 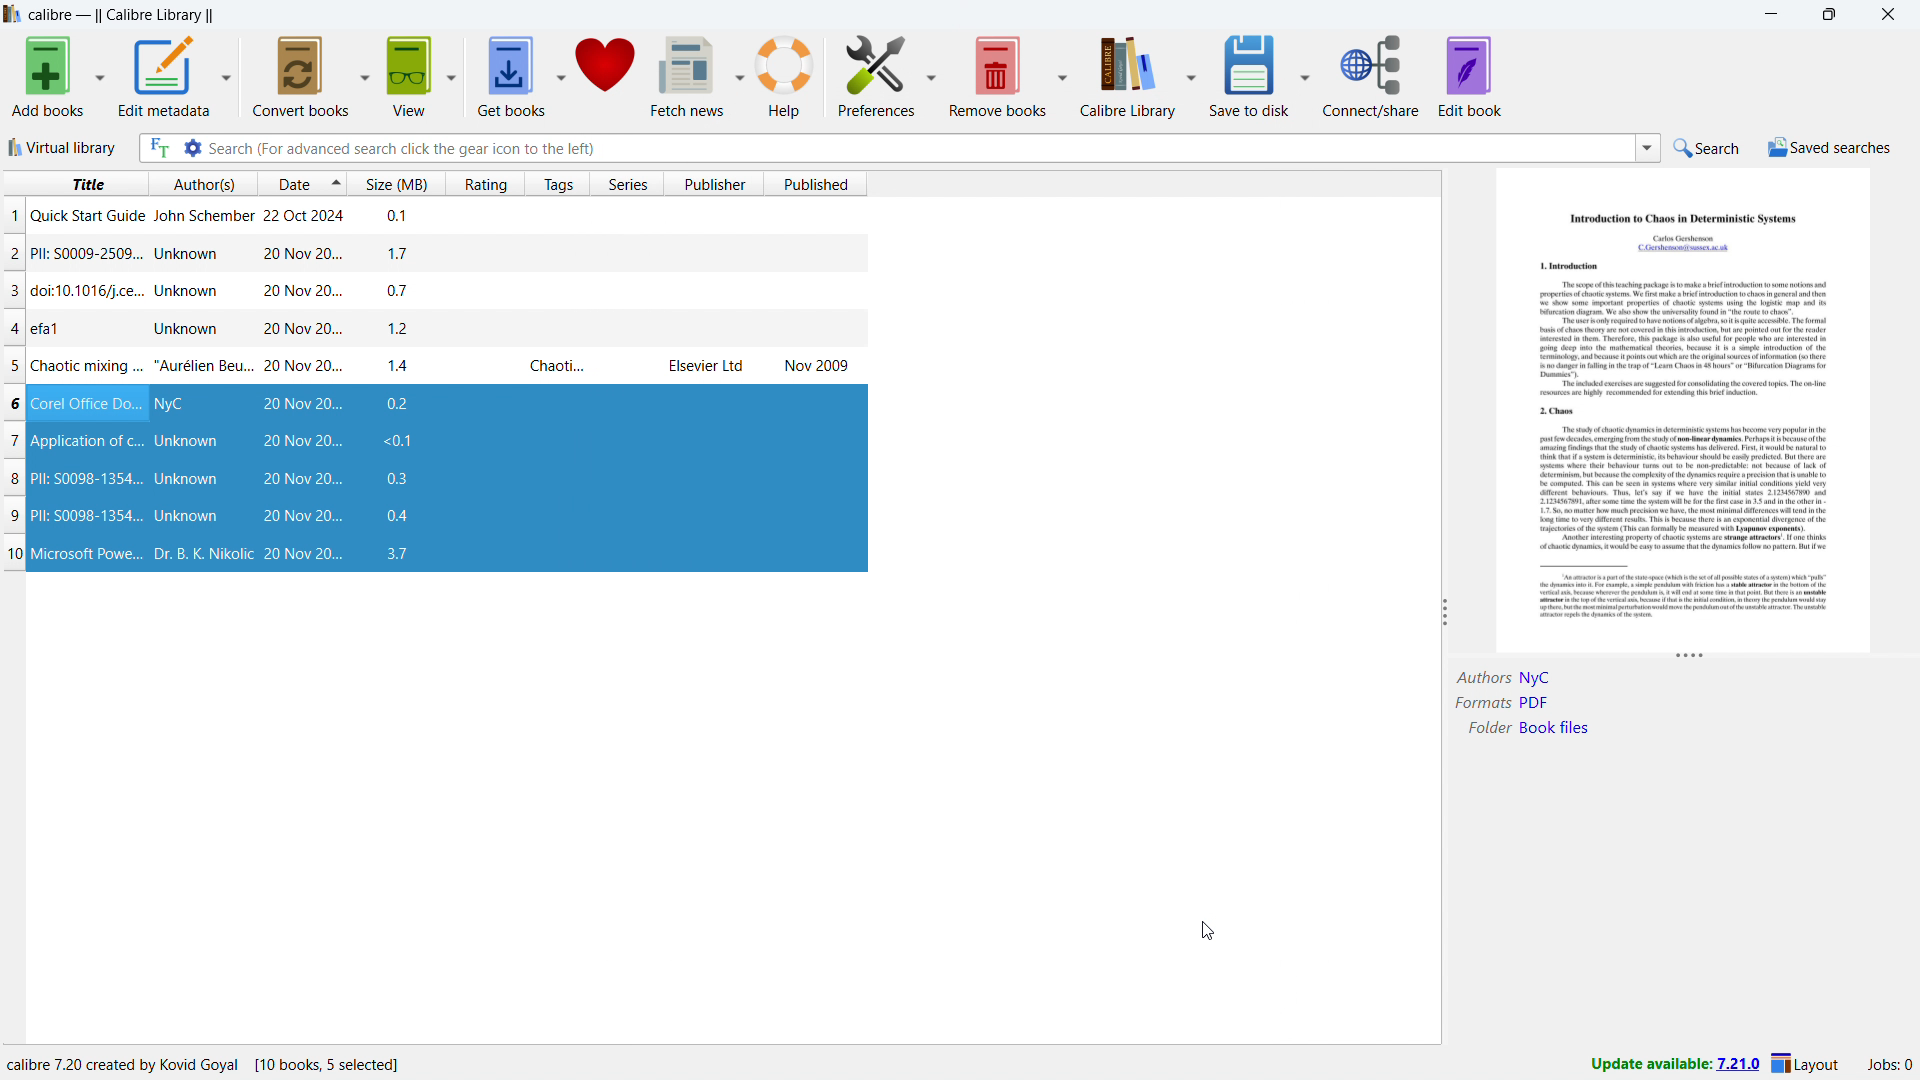 What do you see at coordinates (69, 183) in the screenshot?
I see `sort by title` at bounding box center [69, 183].